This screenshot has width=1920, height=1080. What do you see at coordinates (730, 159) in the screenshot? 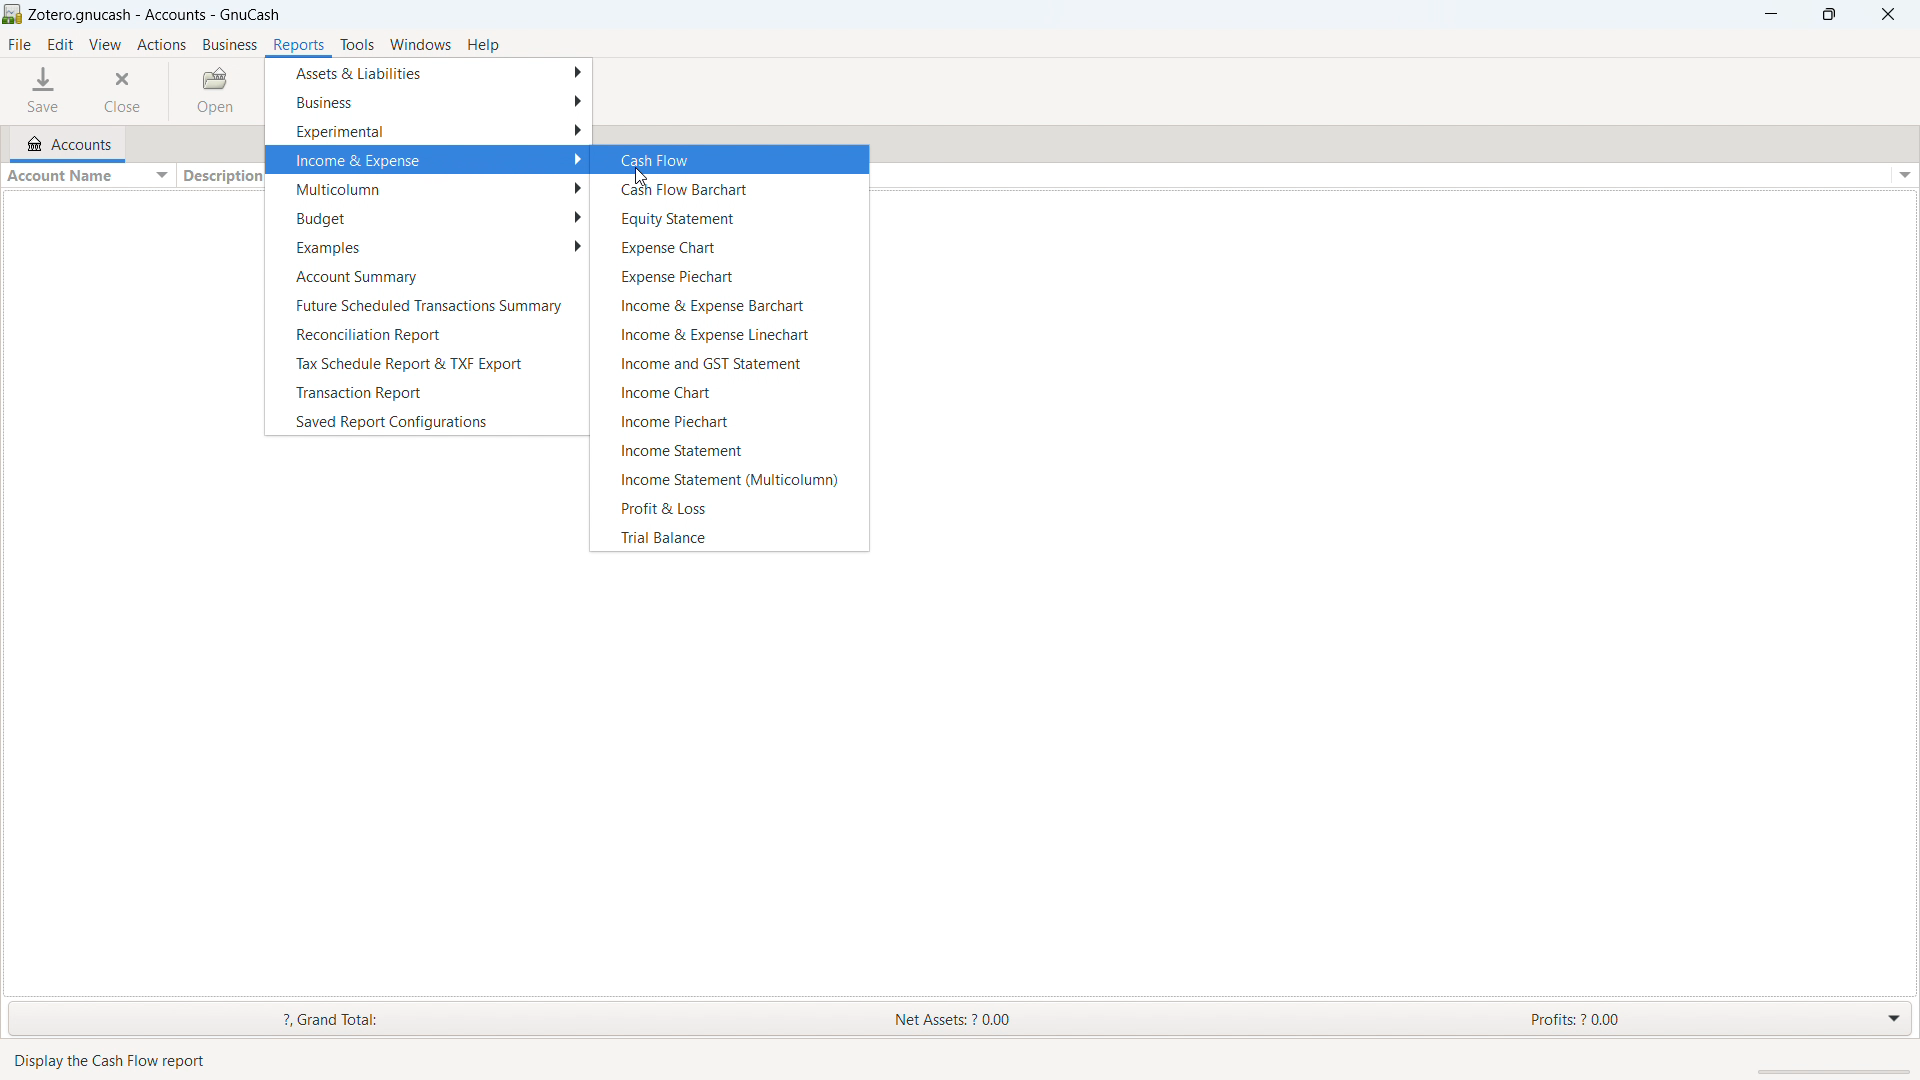
I see `cash flow` at bounding box center [730, 159].